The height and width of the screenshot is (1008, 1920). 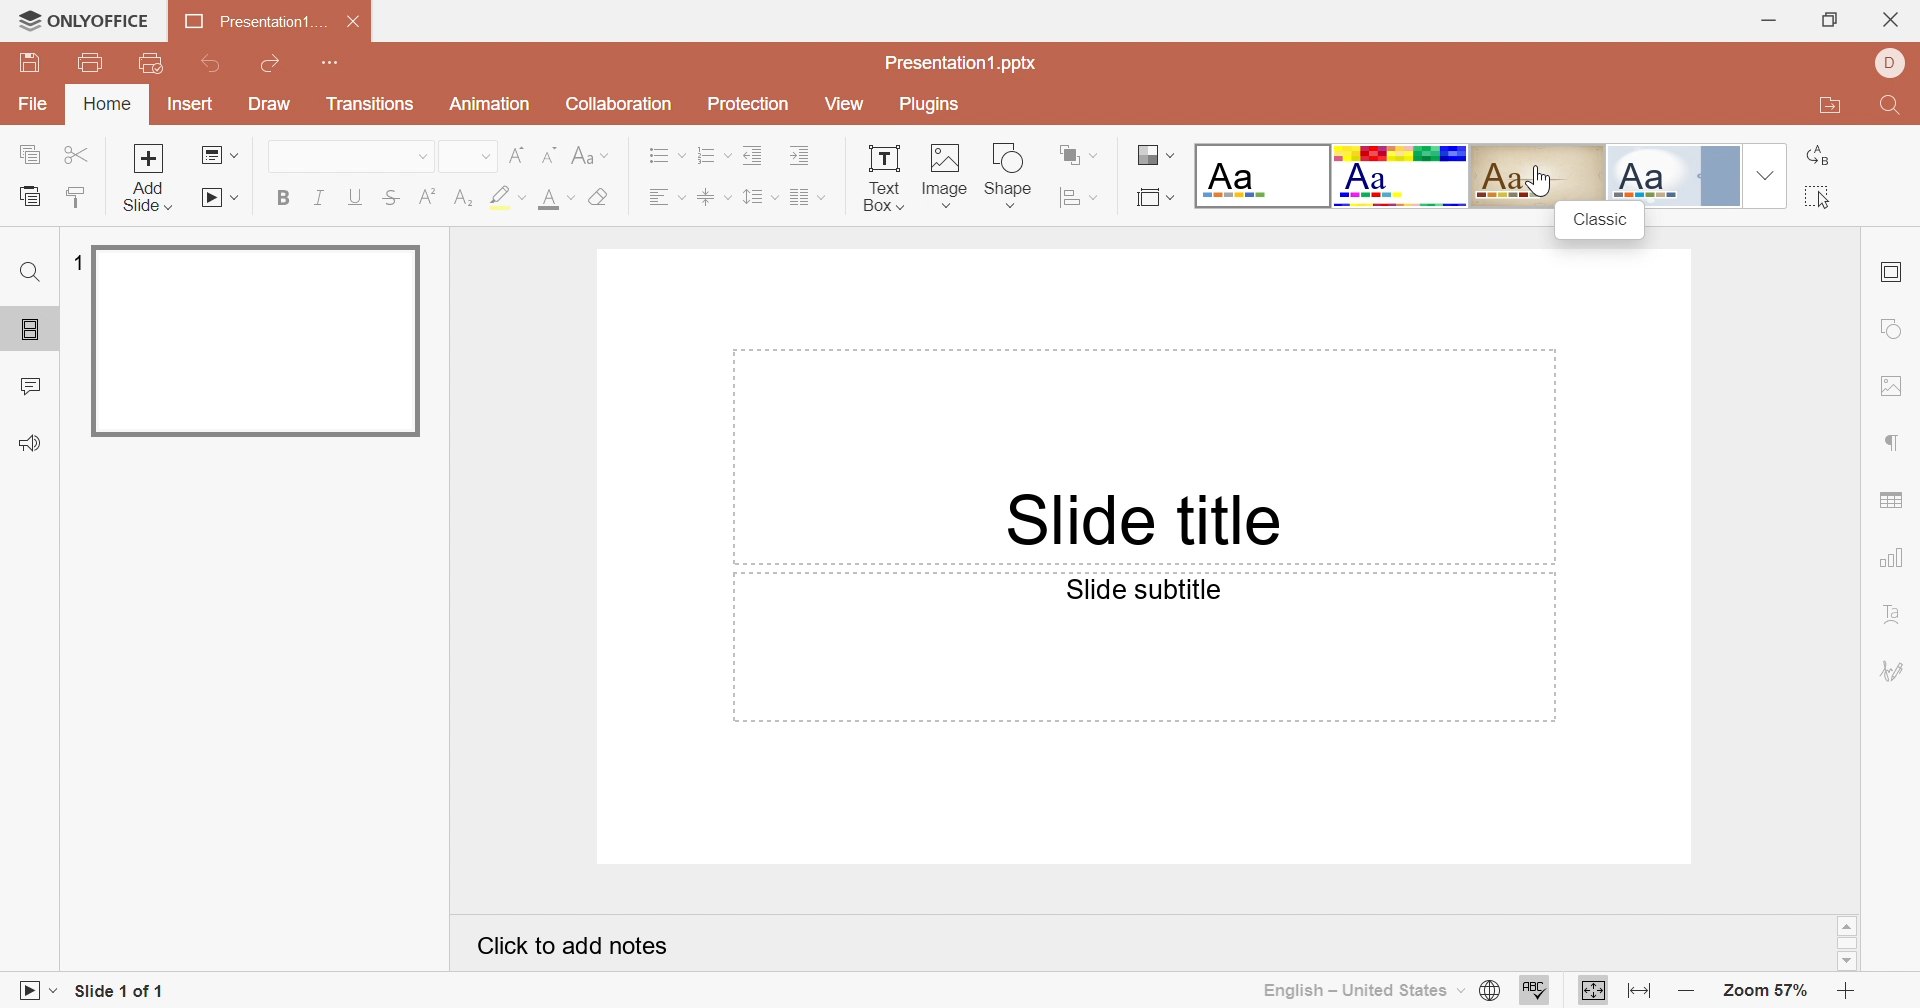 I want to click on Replace, so click(x=1809, y=158).